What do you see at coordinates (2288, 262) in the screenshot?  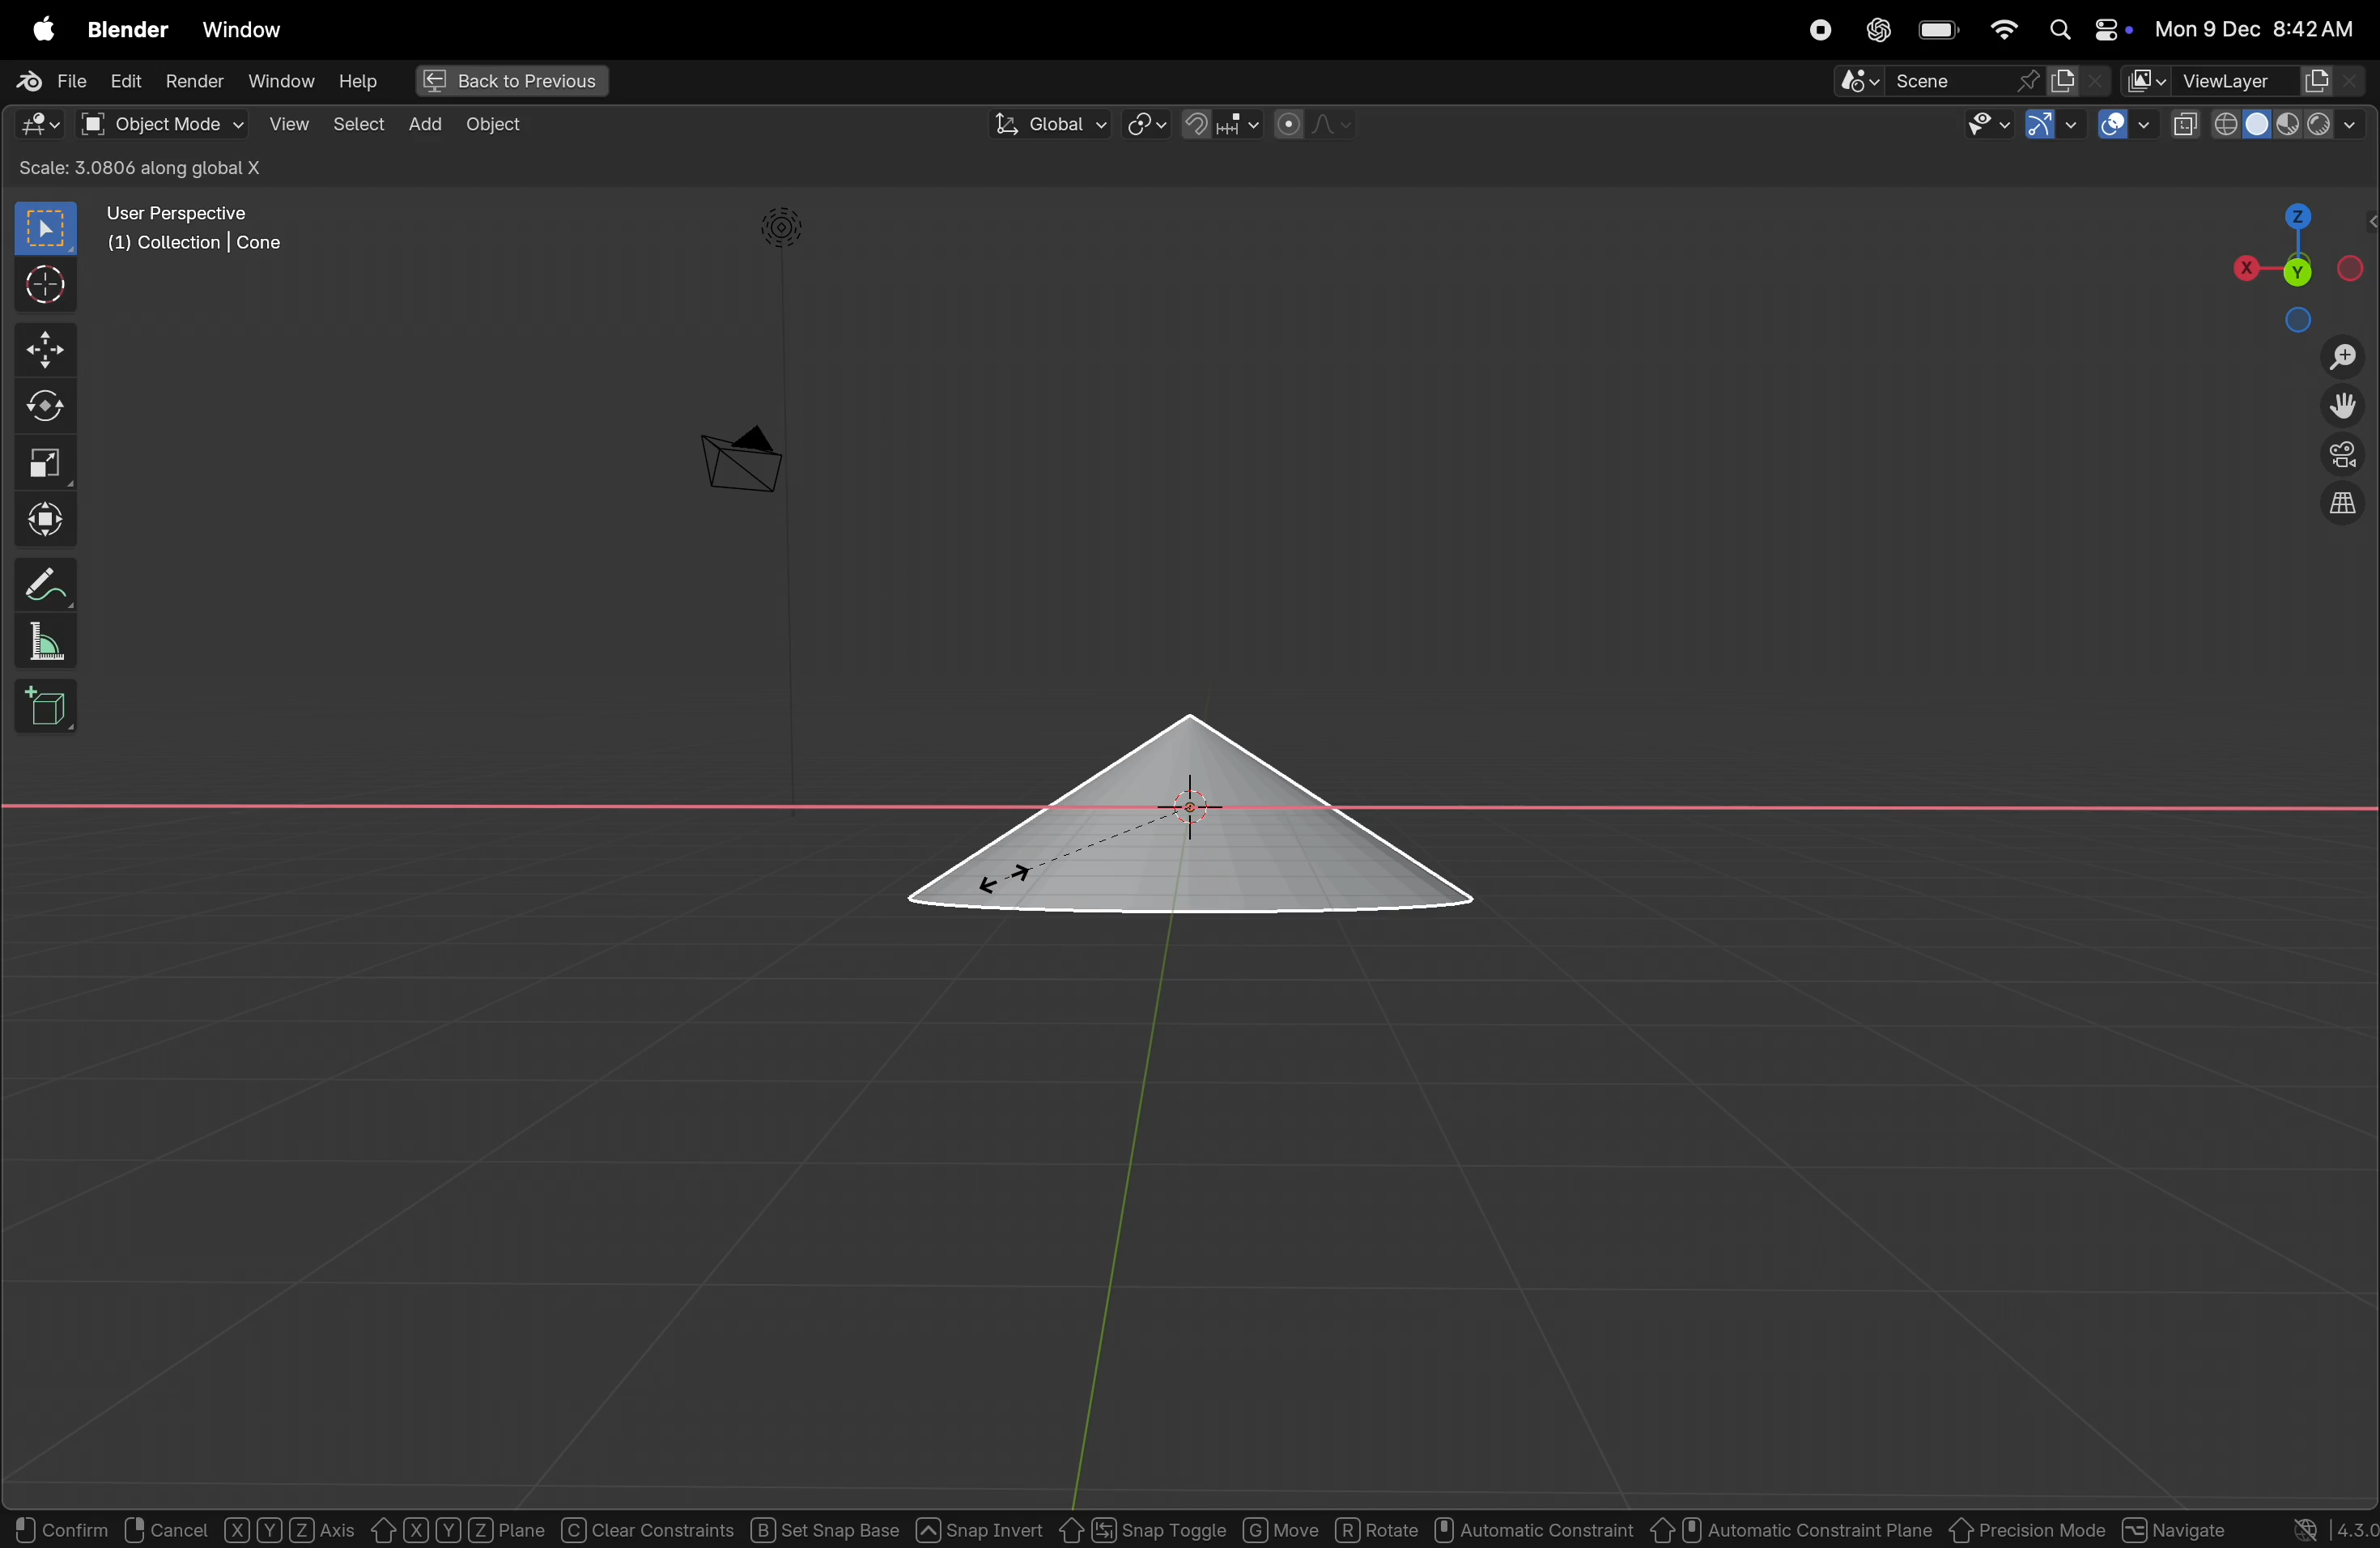 I see `view point` at bounding box center [2288, 262].